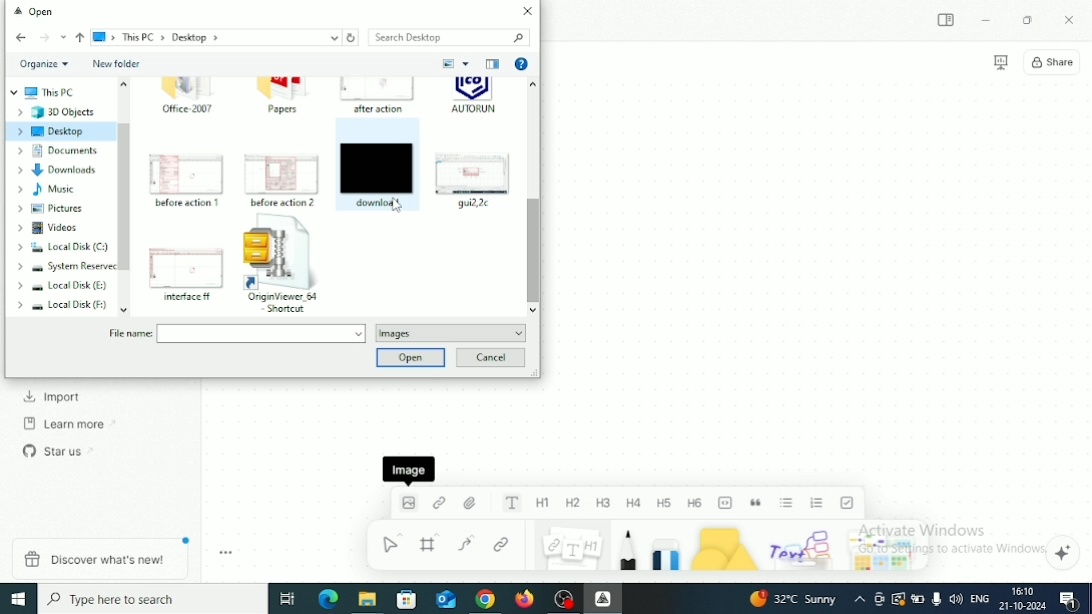  What do you see at coordinates (40, 13) in the screenshot?
I see `Open` at bounding box center [40, 13].